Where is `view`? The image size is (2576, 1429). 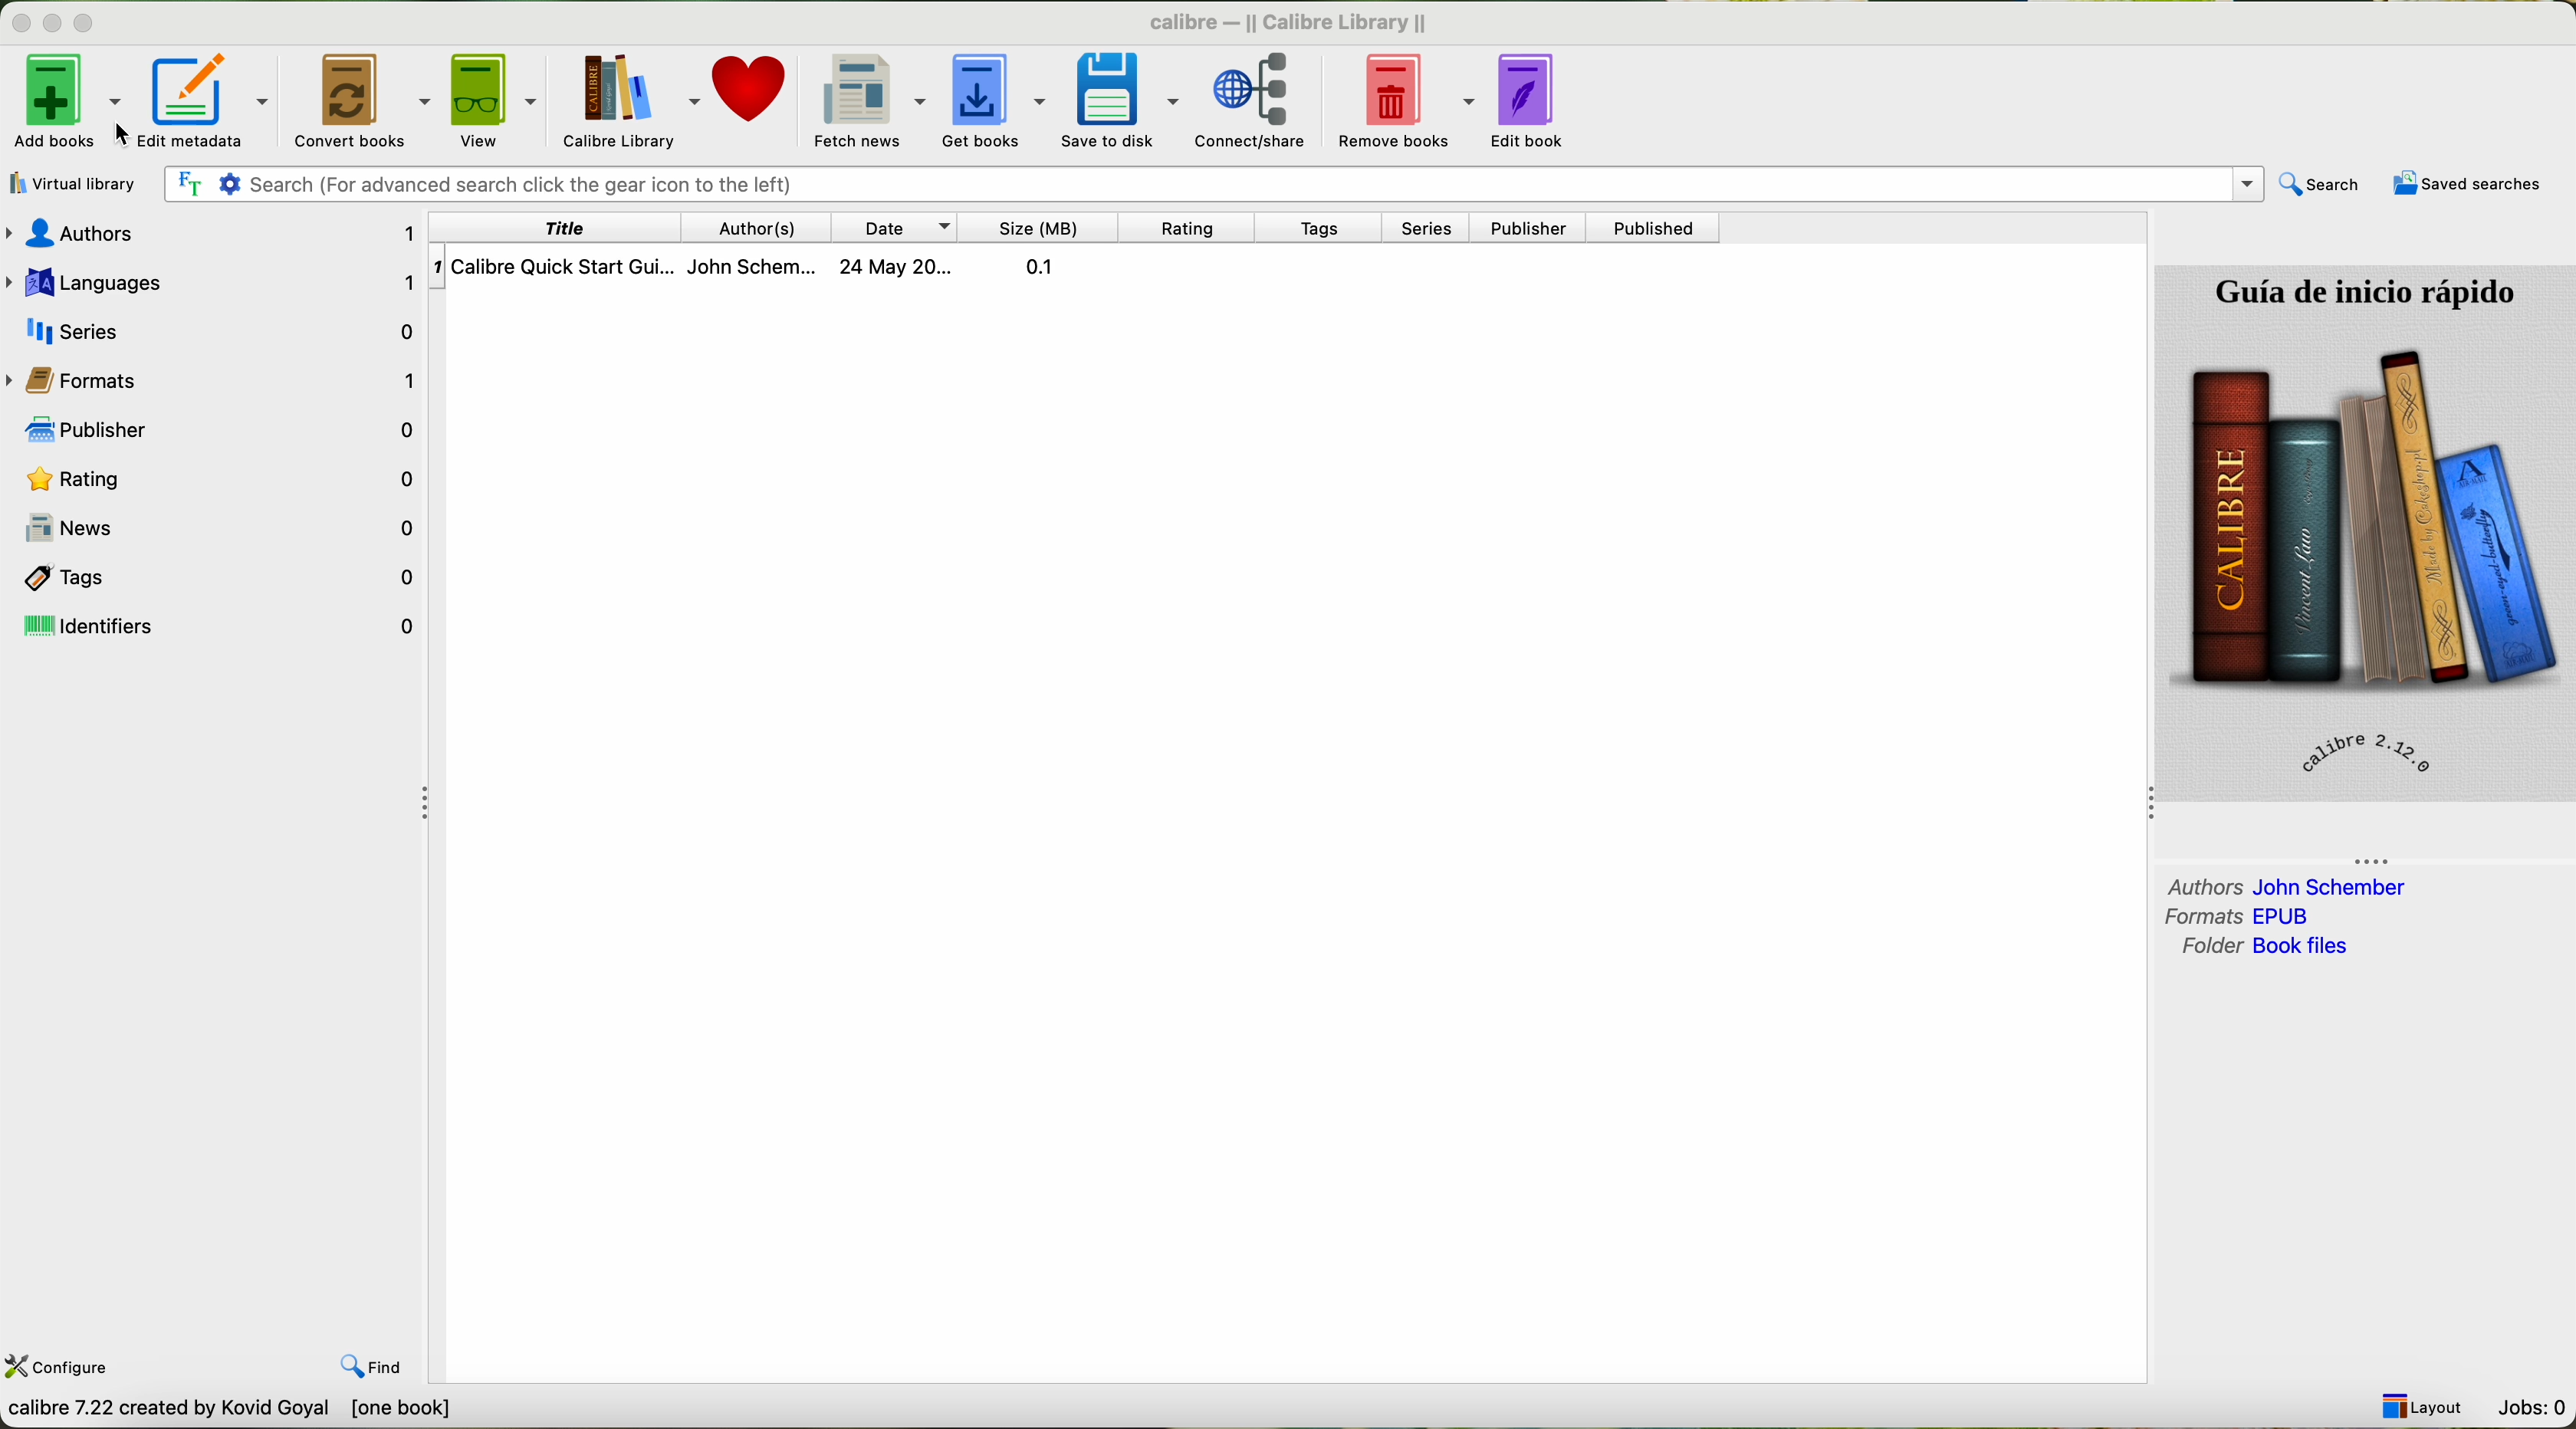
view is located at coordinates (501, 98).